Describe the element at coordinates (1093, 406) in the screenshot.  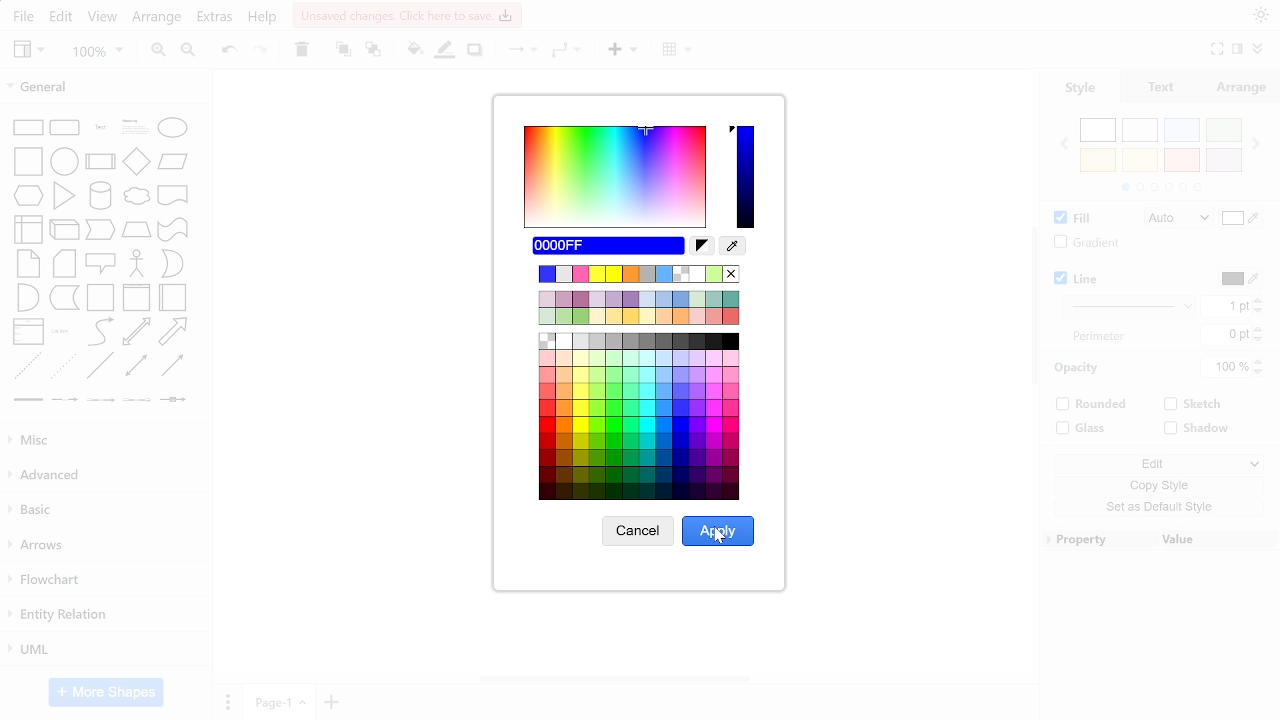
I see `rounded` at that location.